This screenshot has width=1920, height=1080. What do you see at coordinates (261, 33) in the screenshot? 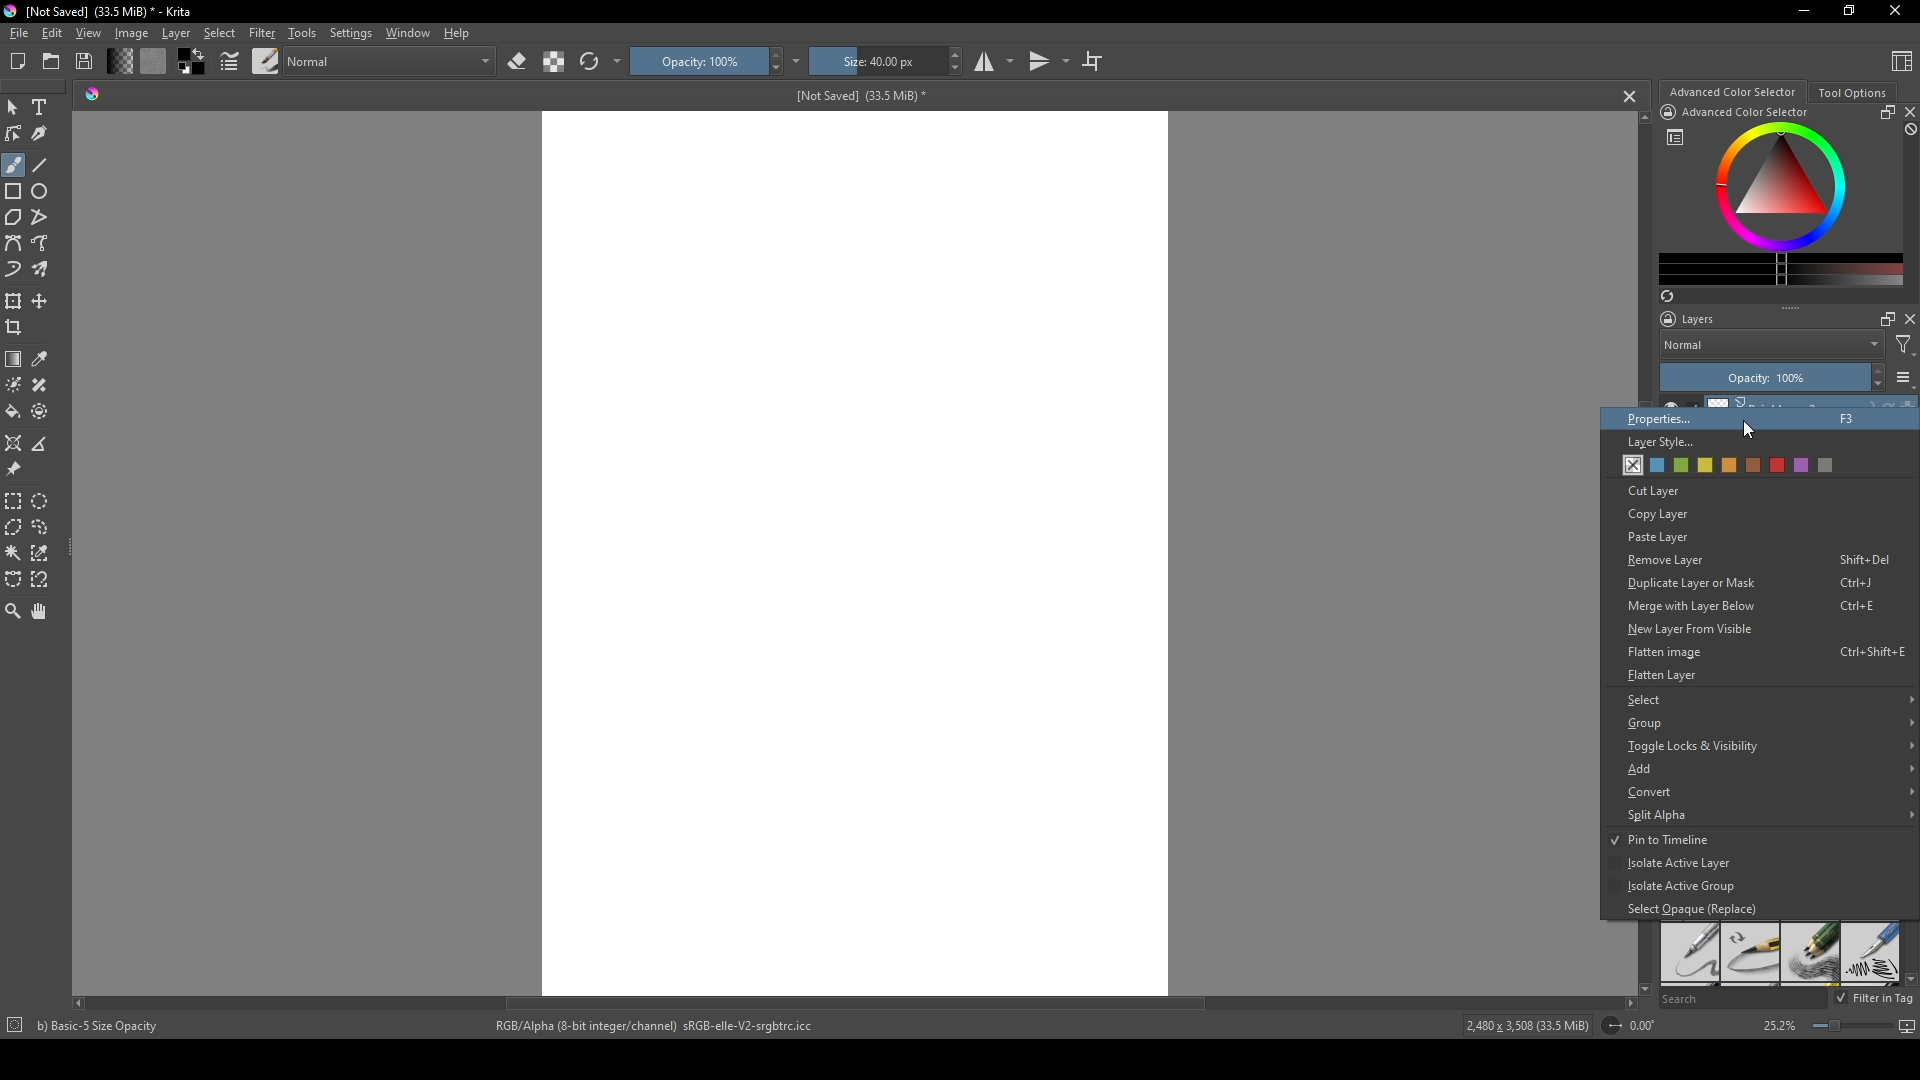
I see `Filter` at bounding box center [261, 33].